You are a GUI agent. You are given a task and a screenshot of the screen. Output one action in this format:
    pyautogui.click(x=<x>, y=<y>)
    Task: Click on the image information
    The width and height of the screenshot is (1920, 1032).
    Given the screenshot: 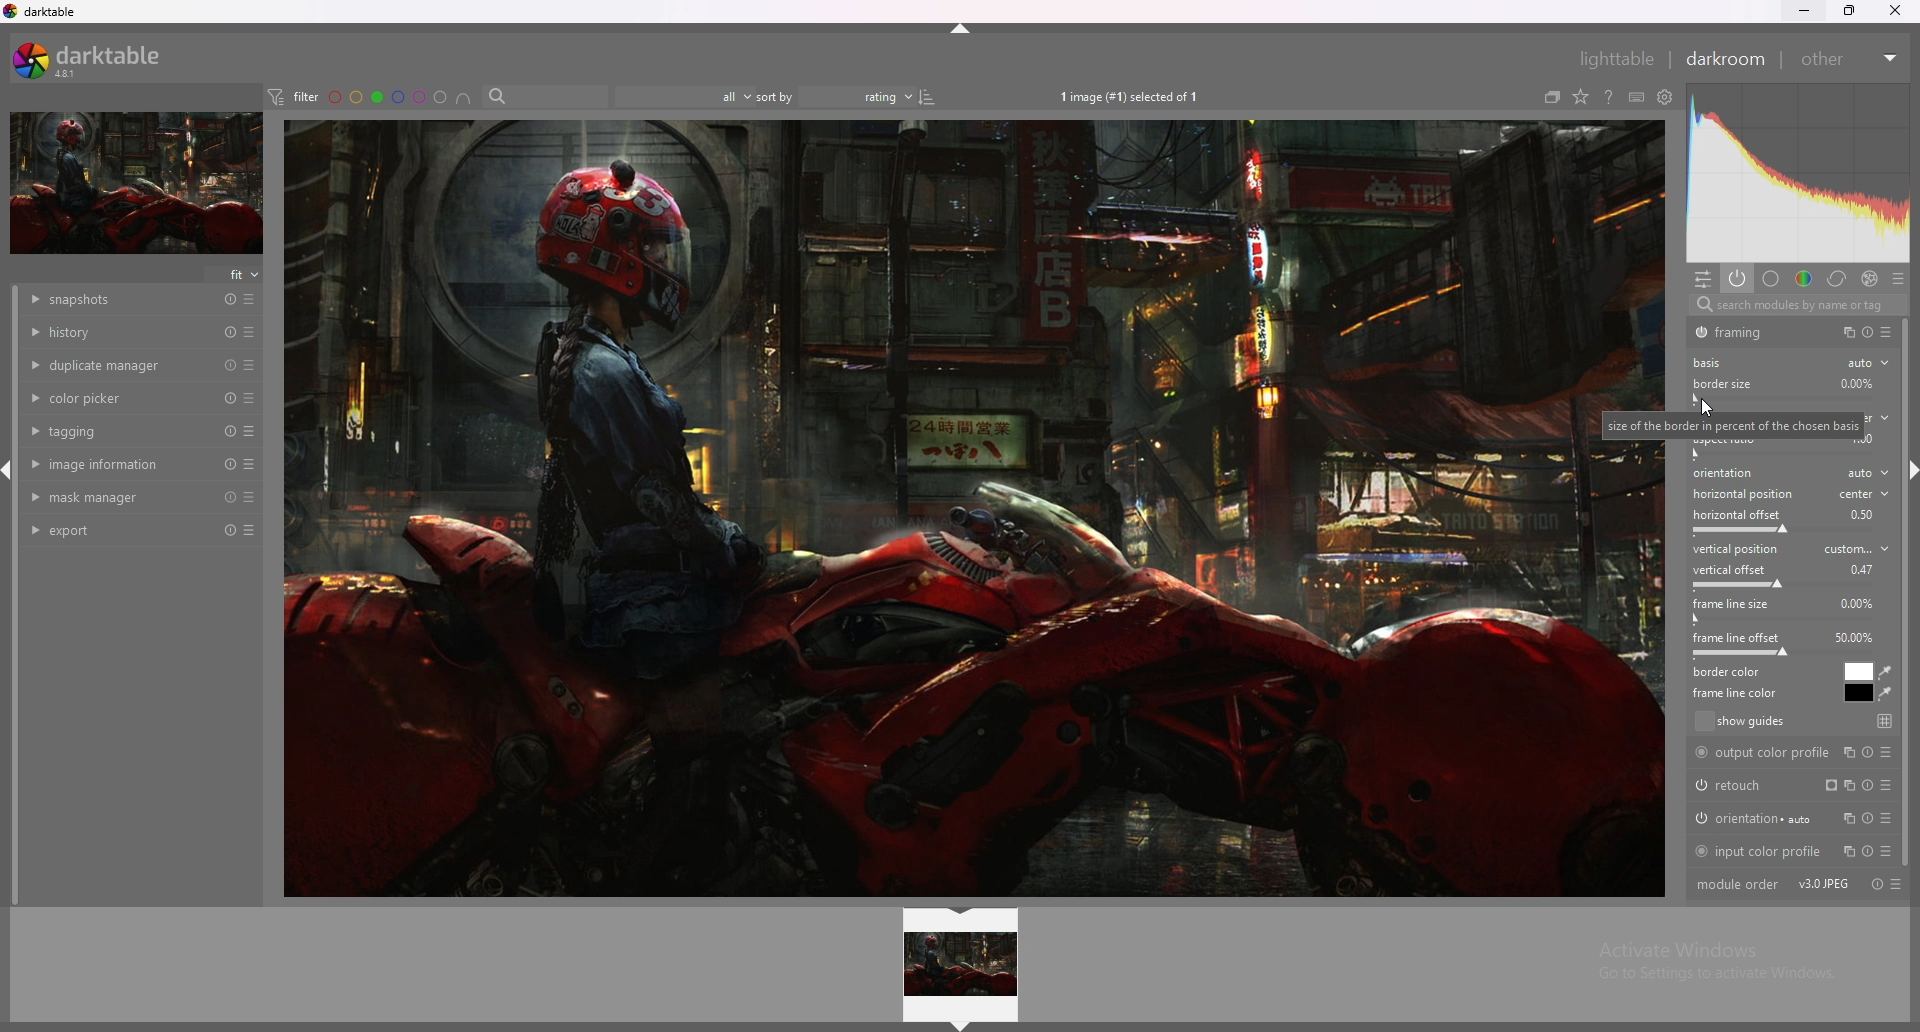 What is the action you would take?
    pyautogui.click(x=119, y=463)
    